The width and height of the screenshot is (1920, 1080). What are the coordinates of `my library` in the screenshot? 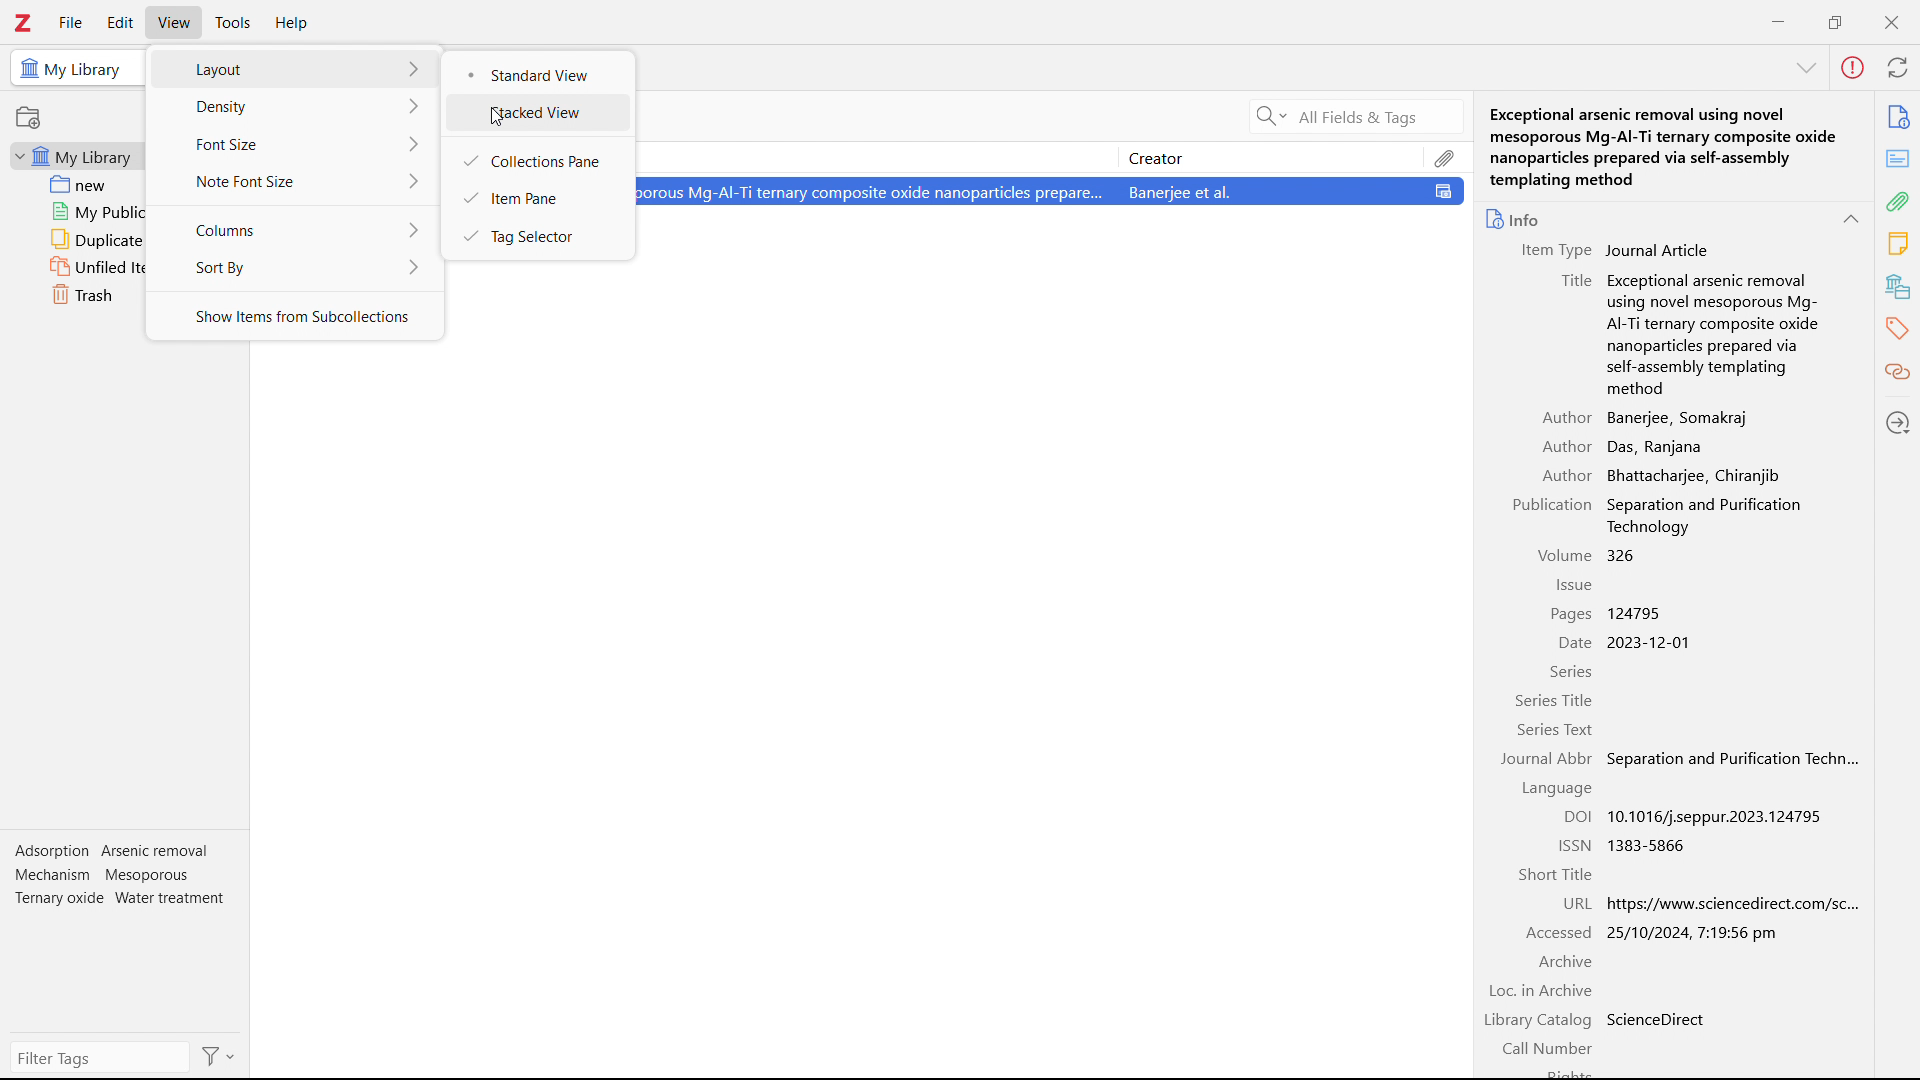 It's located at (75, 157).